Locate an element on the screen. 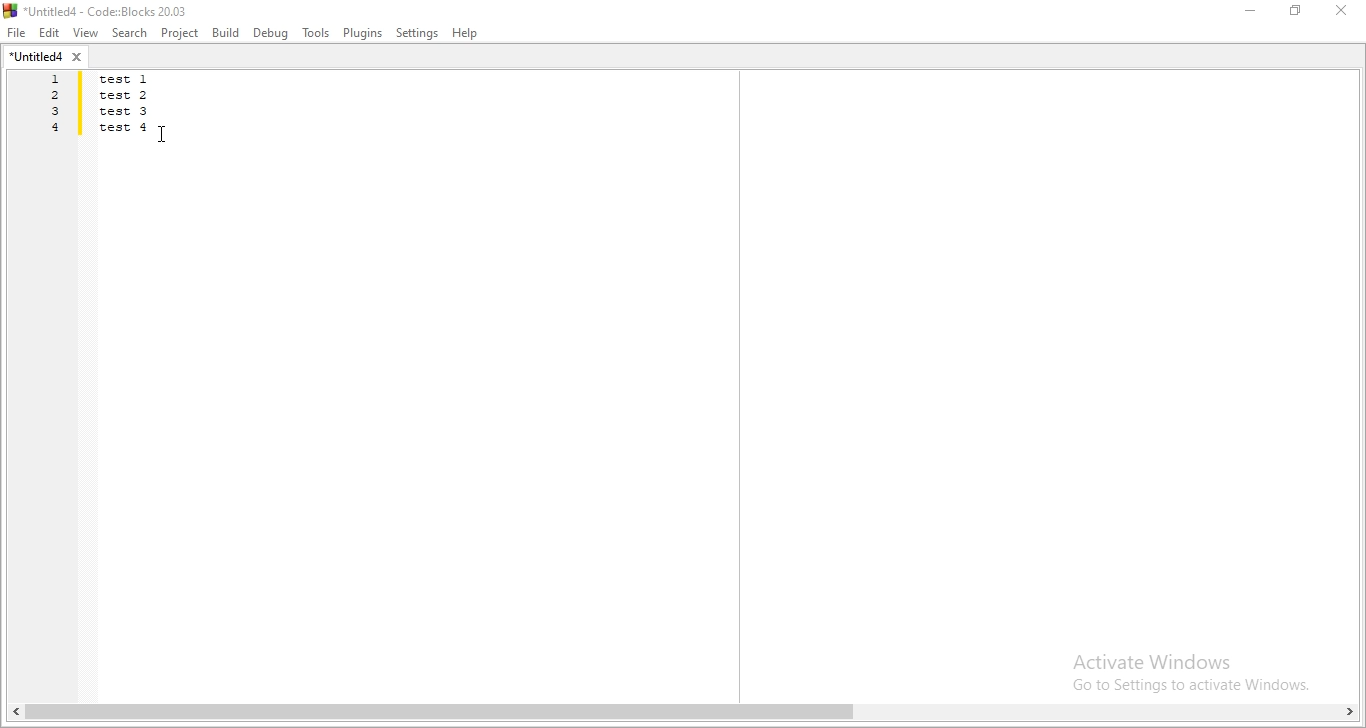 The width and height of the screenshot is (1366, 728). Build  is located at coordinates (224, 32).